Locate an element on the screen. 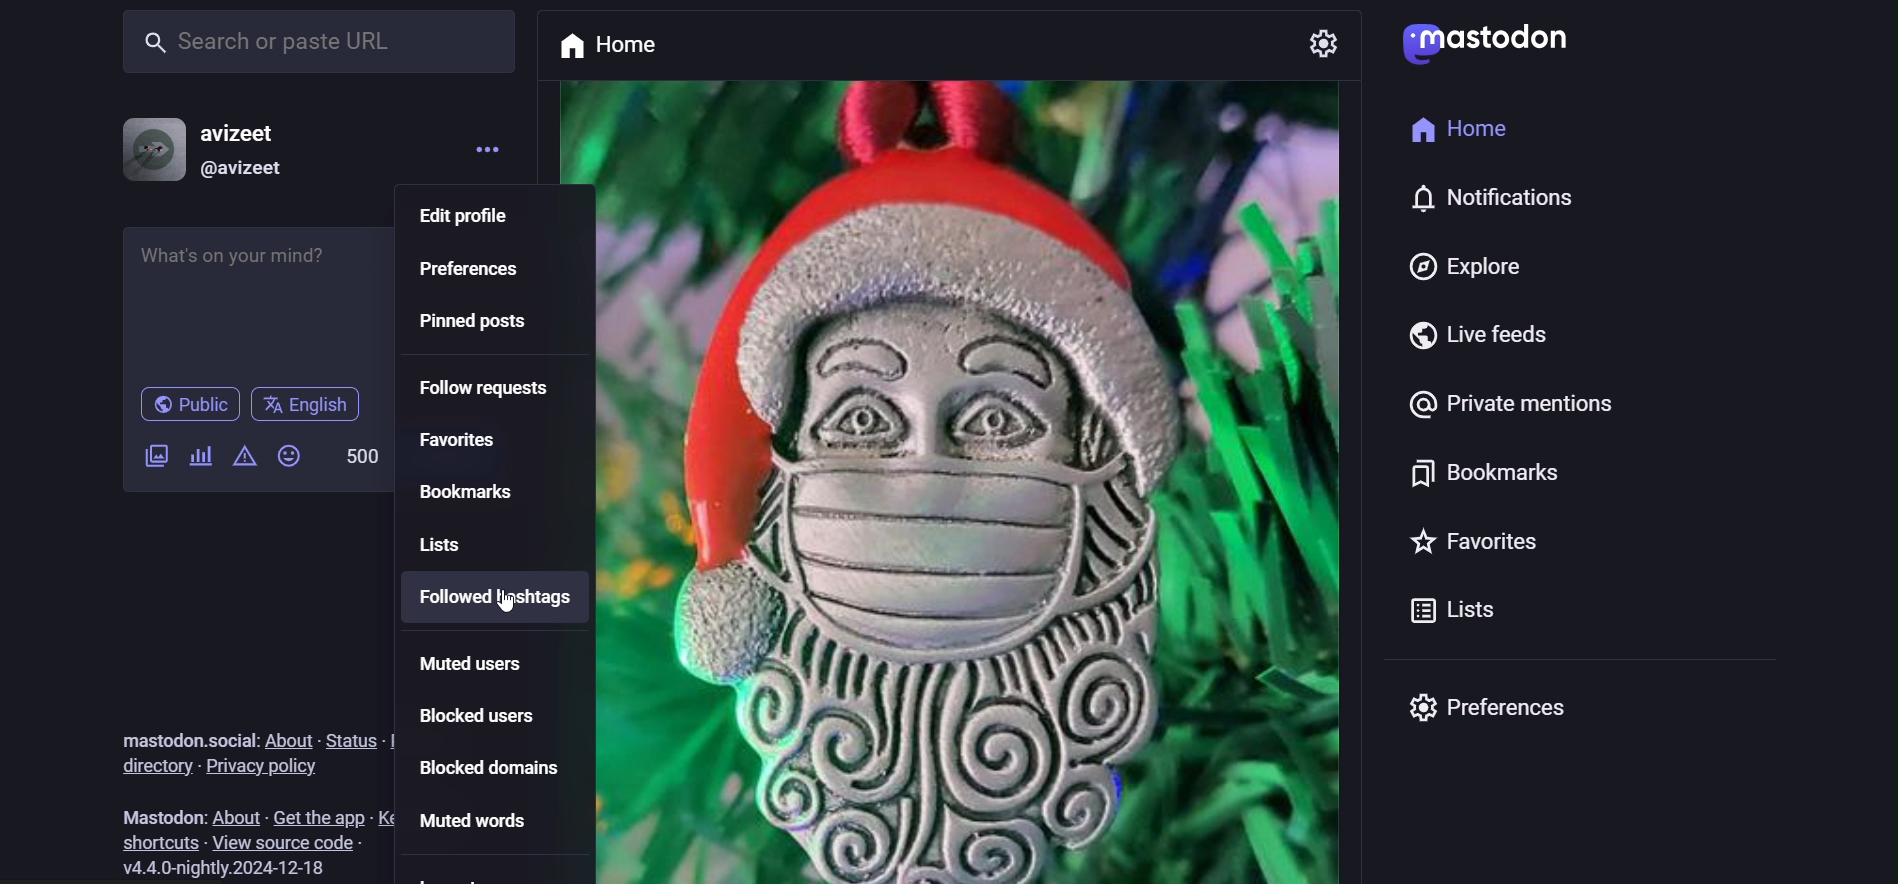 This screenshot has width=1898, height=884. preferences is located at coordinates (472, 273).